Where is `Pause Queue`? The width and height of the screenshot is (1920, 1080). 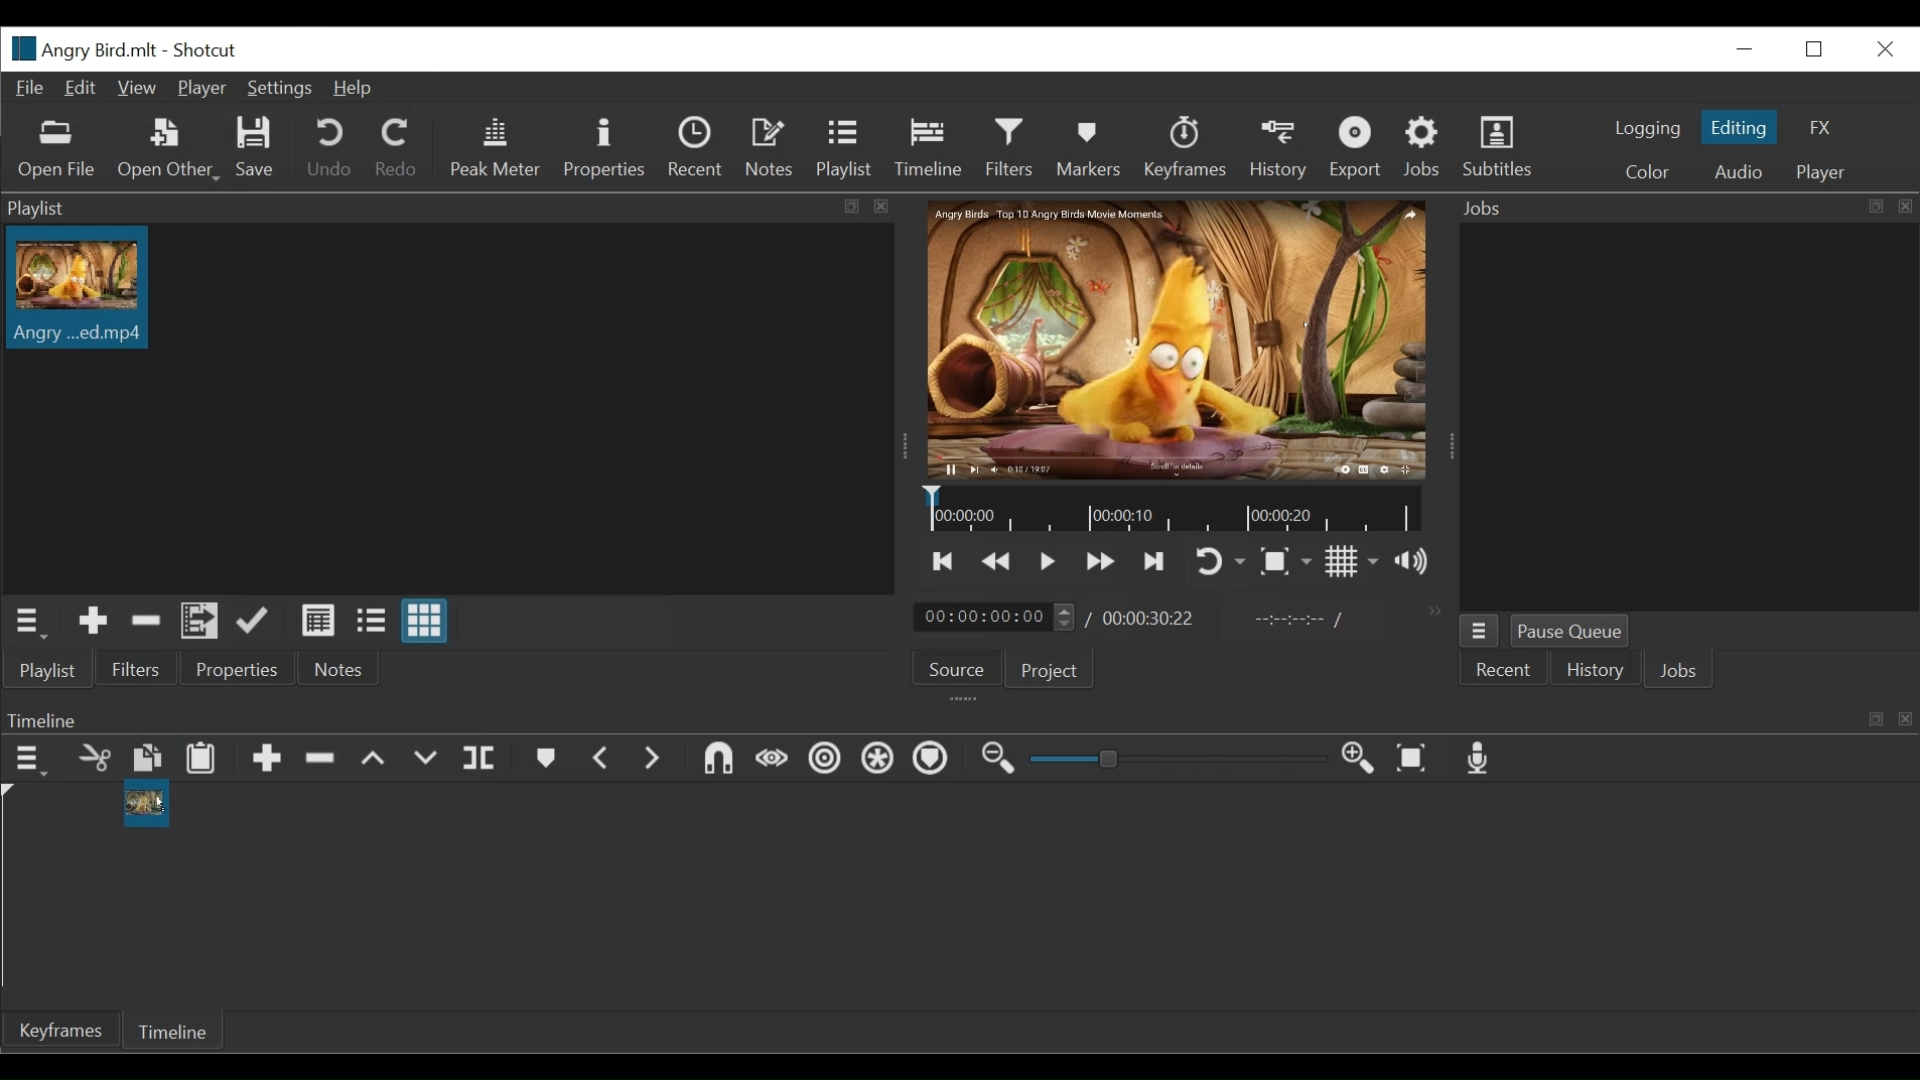 Pause Queue is located at coordinates (1573, 631).